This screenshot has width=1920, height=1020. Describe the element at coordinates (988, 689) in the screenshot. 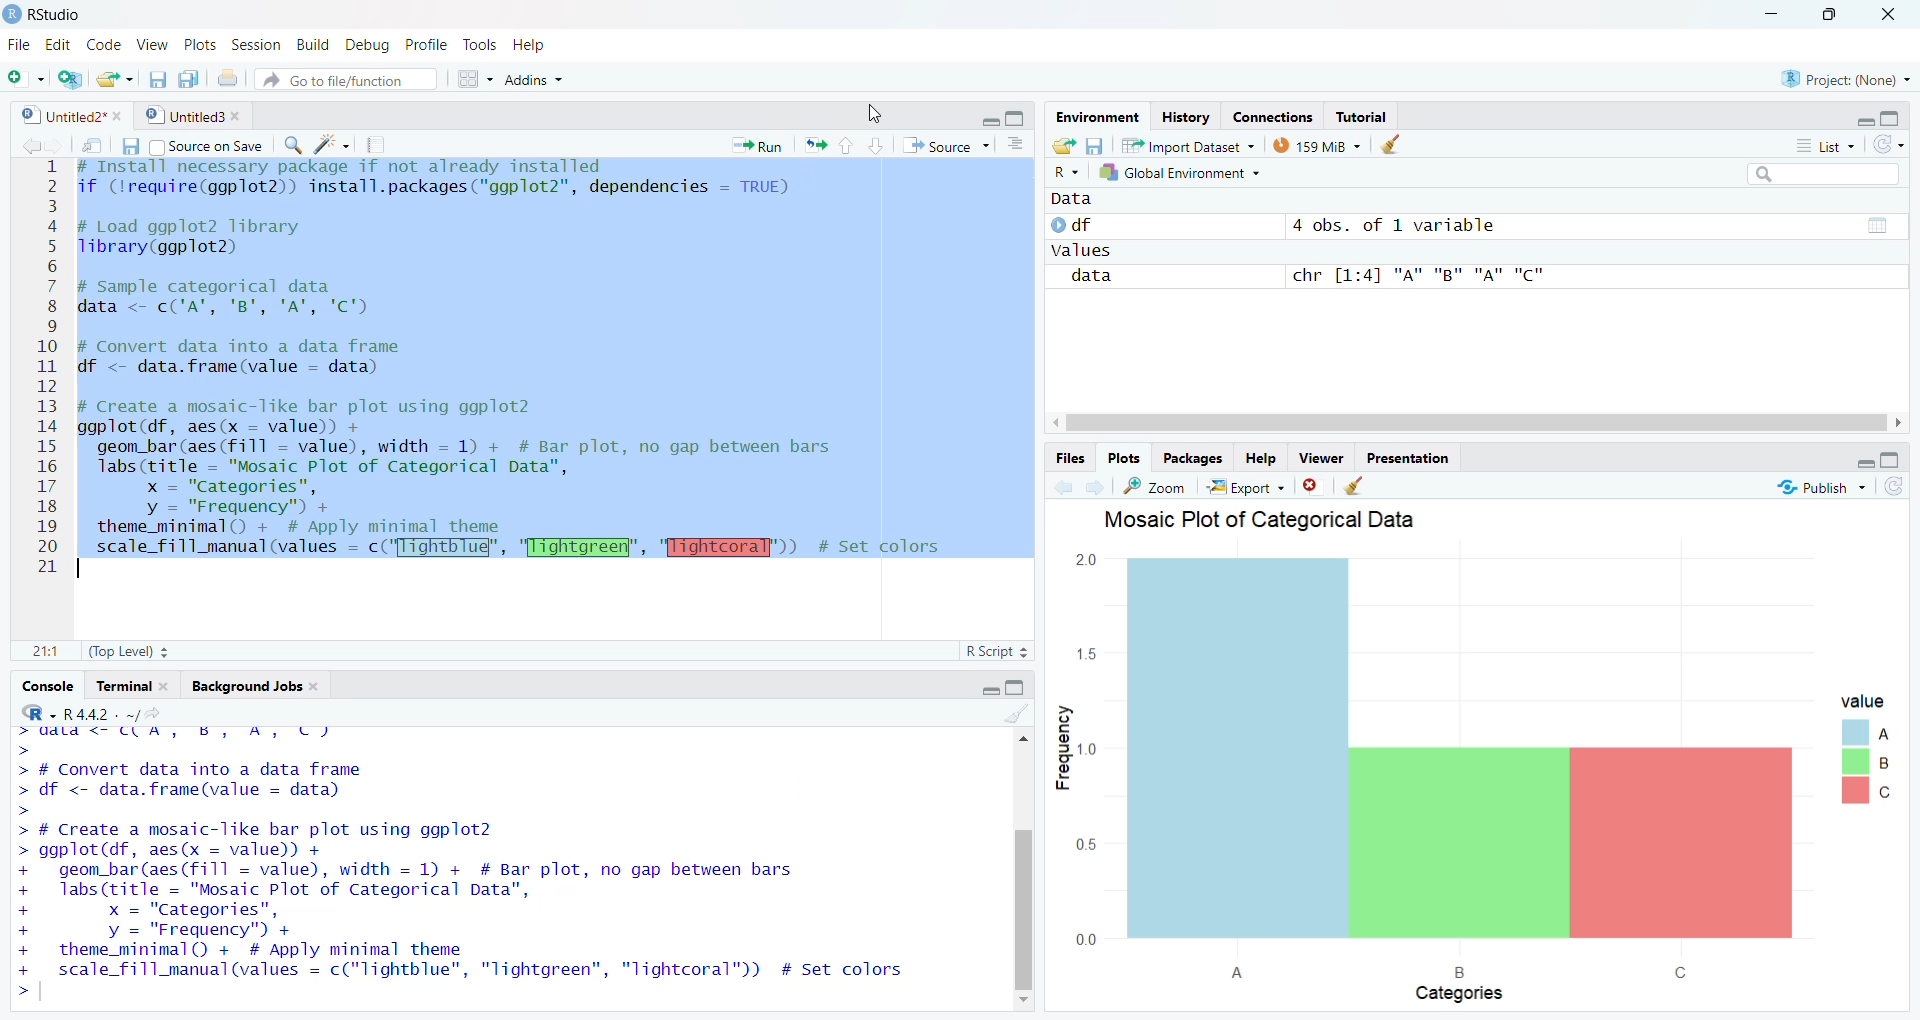

I see `Minimize` at that location.